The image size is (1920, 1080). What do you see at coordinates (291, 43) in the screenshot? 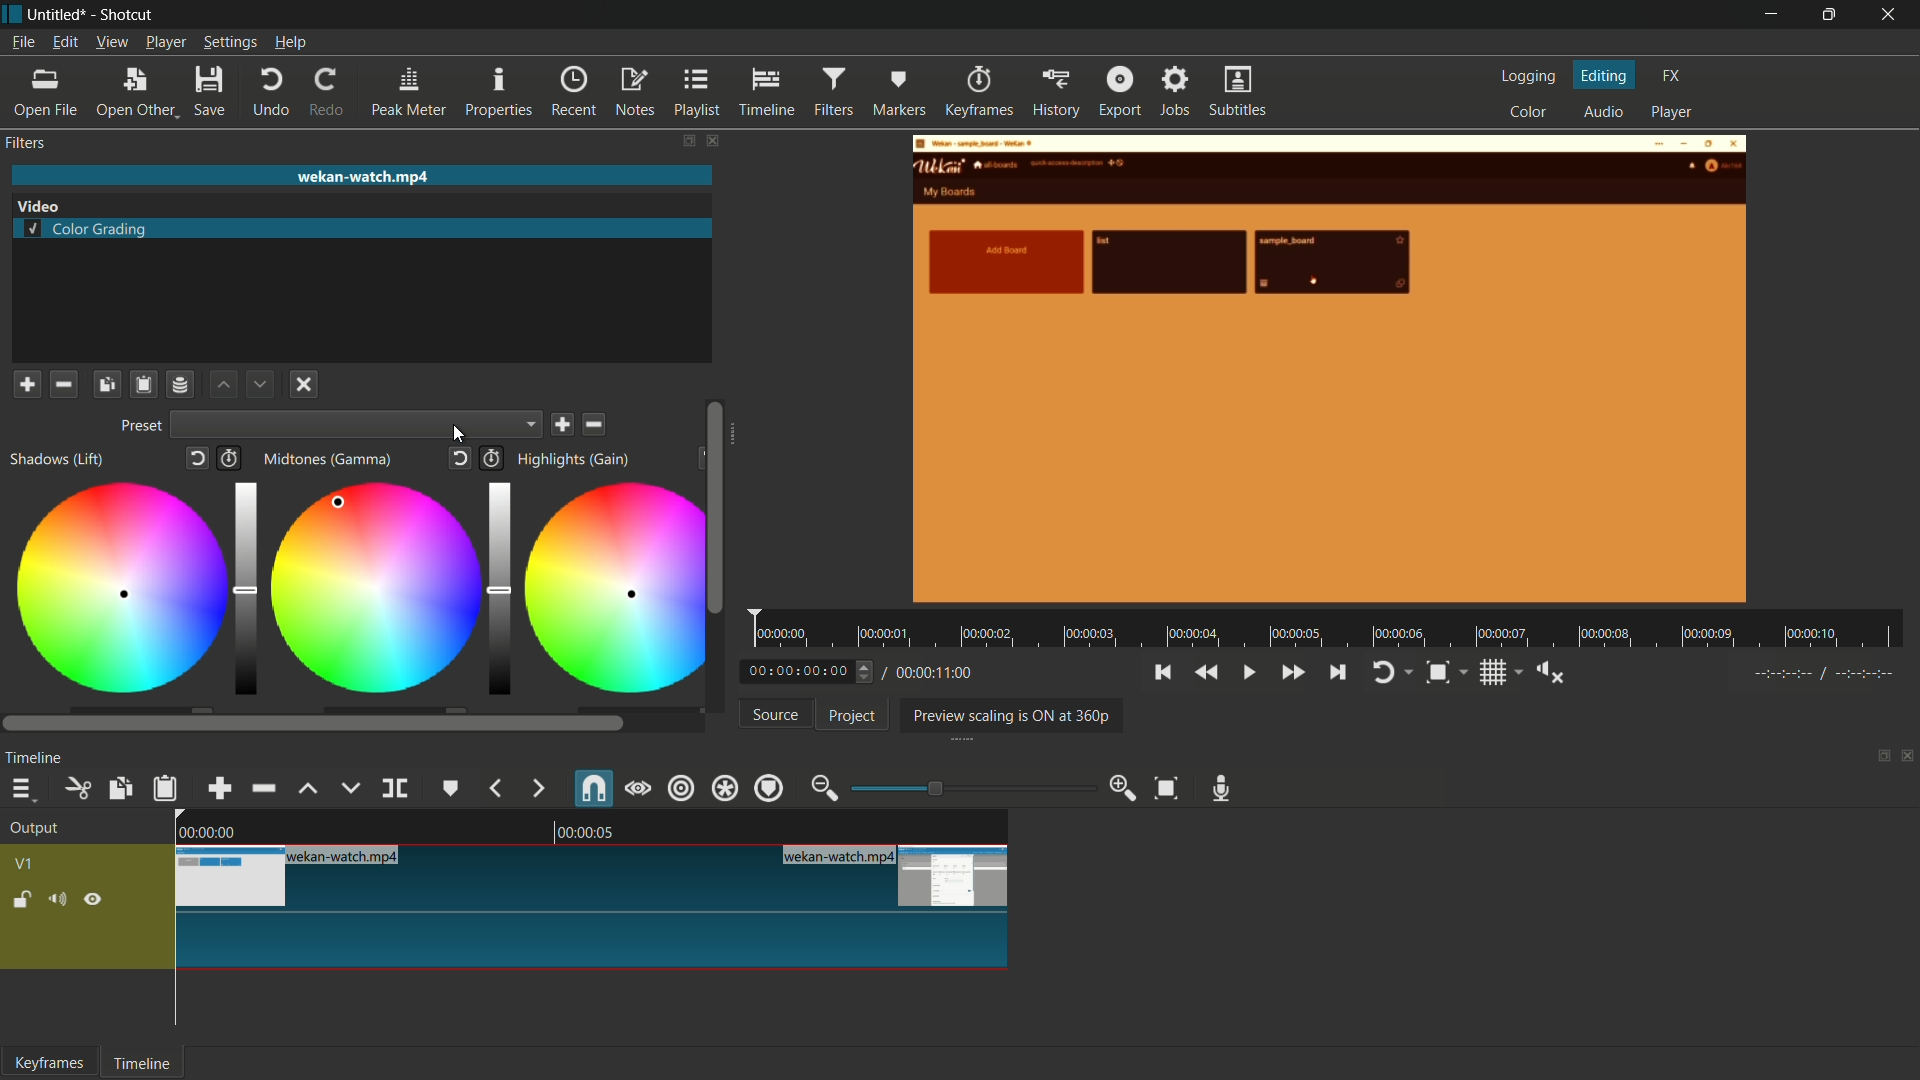
I see `help menu` at bounding box center [291, 43].